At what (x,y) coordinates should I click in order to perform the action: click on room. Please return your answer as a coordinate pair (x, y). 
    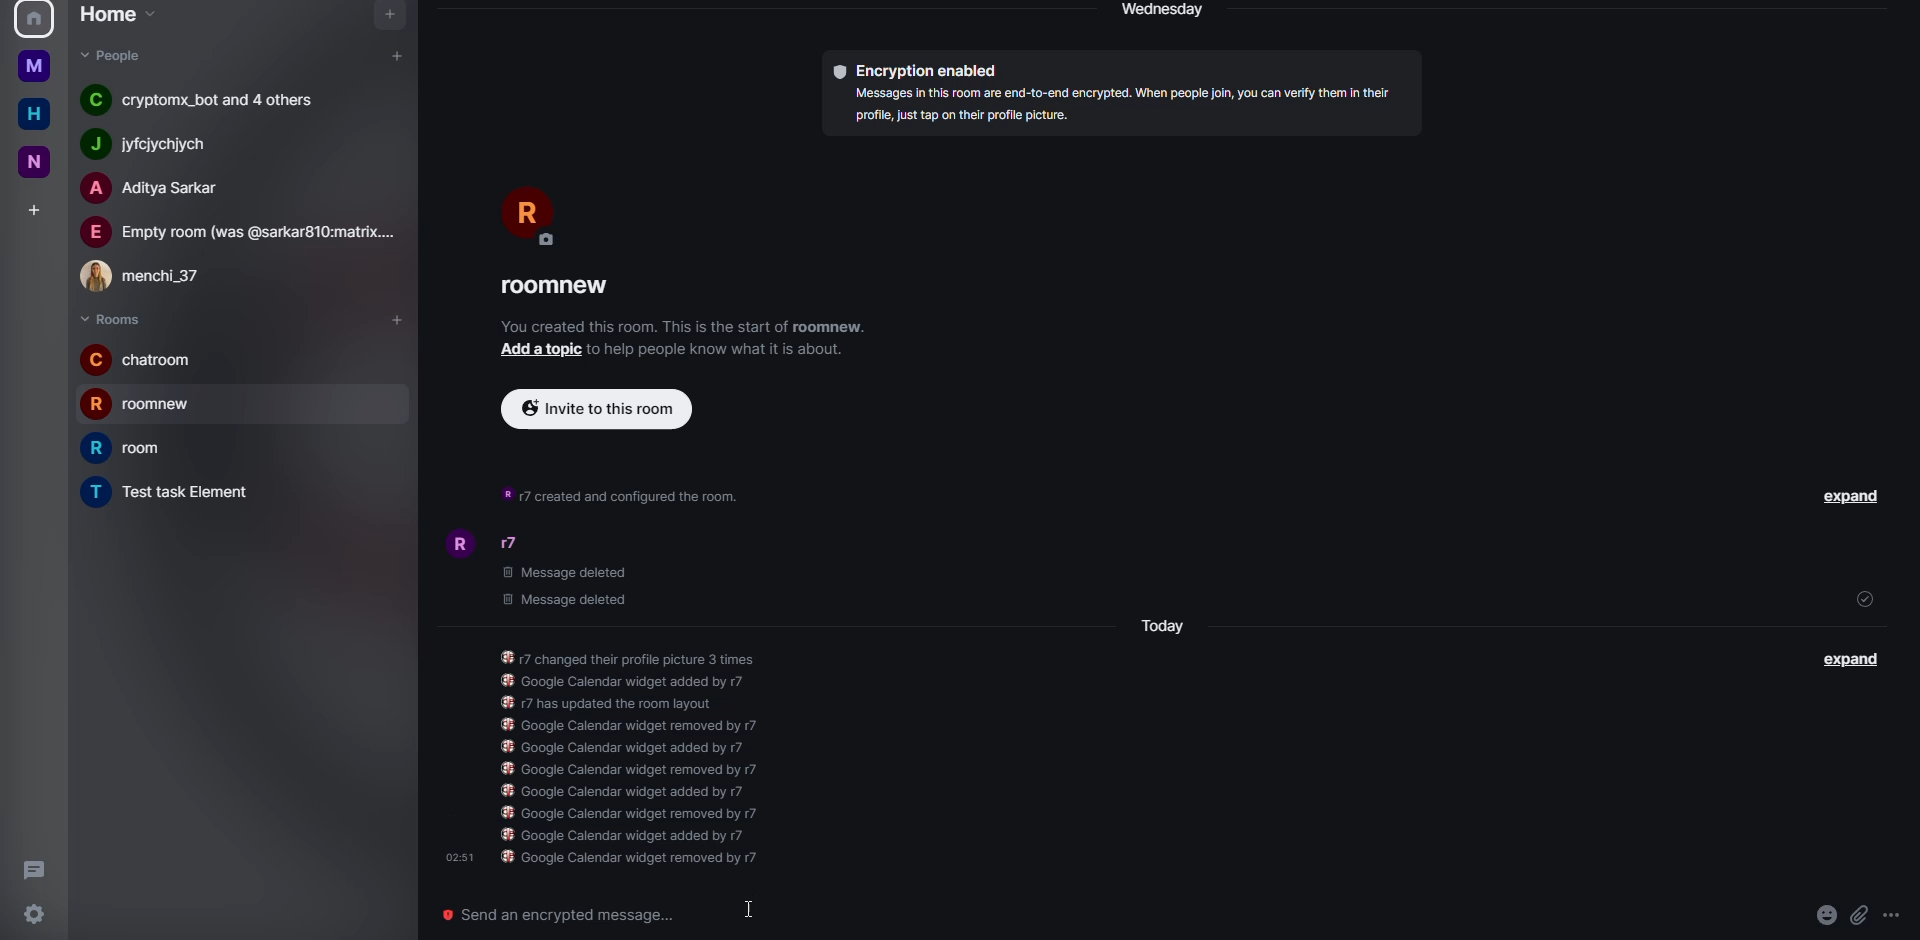
    Looking at the image, I should click on (562, 285).